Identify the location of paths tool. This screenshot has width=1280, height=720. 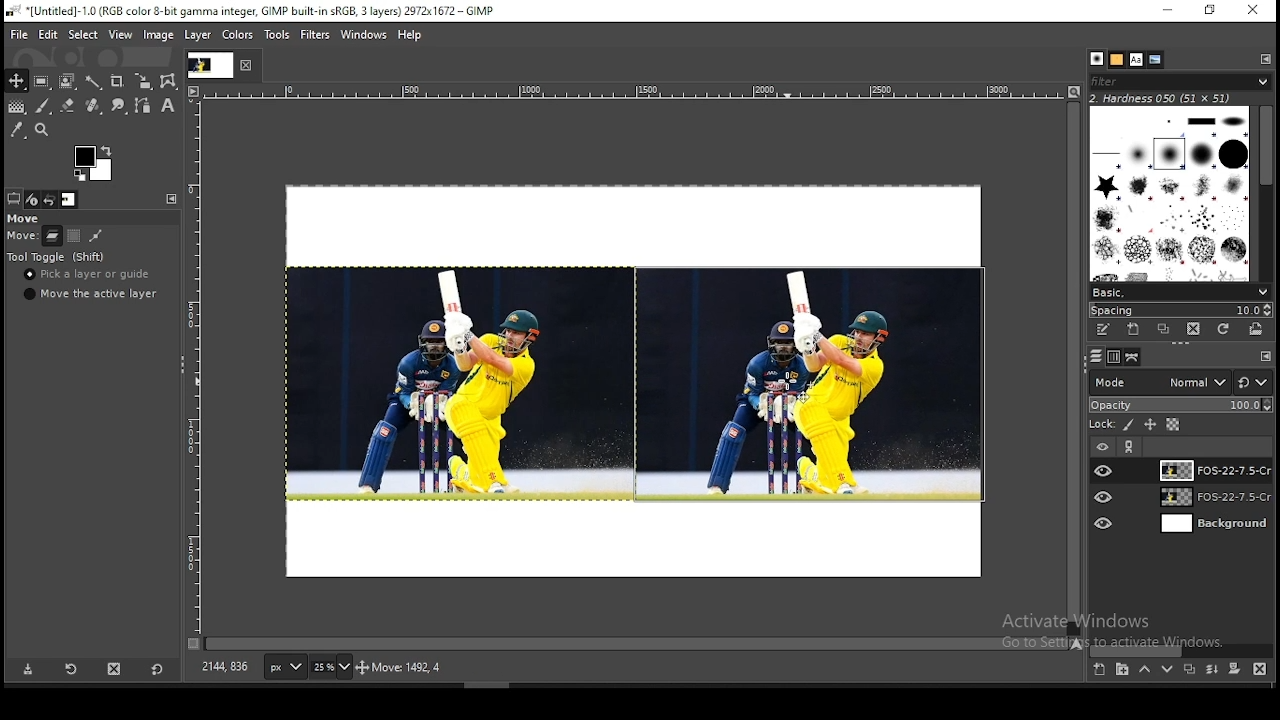
(140, 107).